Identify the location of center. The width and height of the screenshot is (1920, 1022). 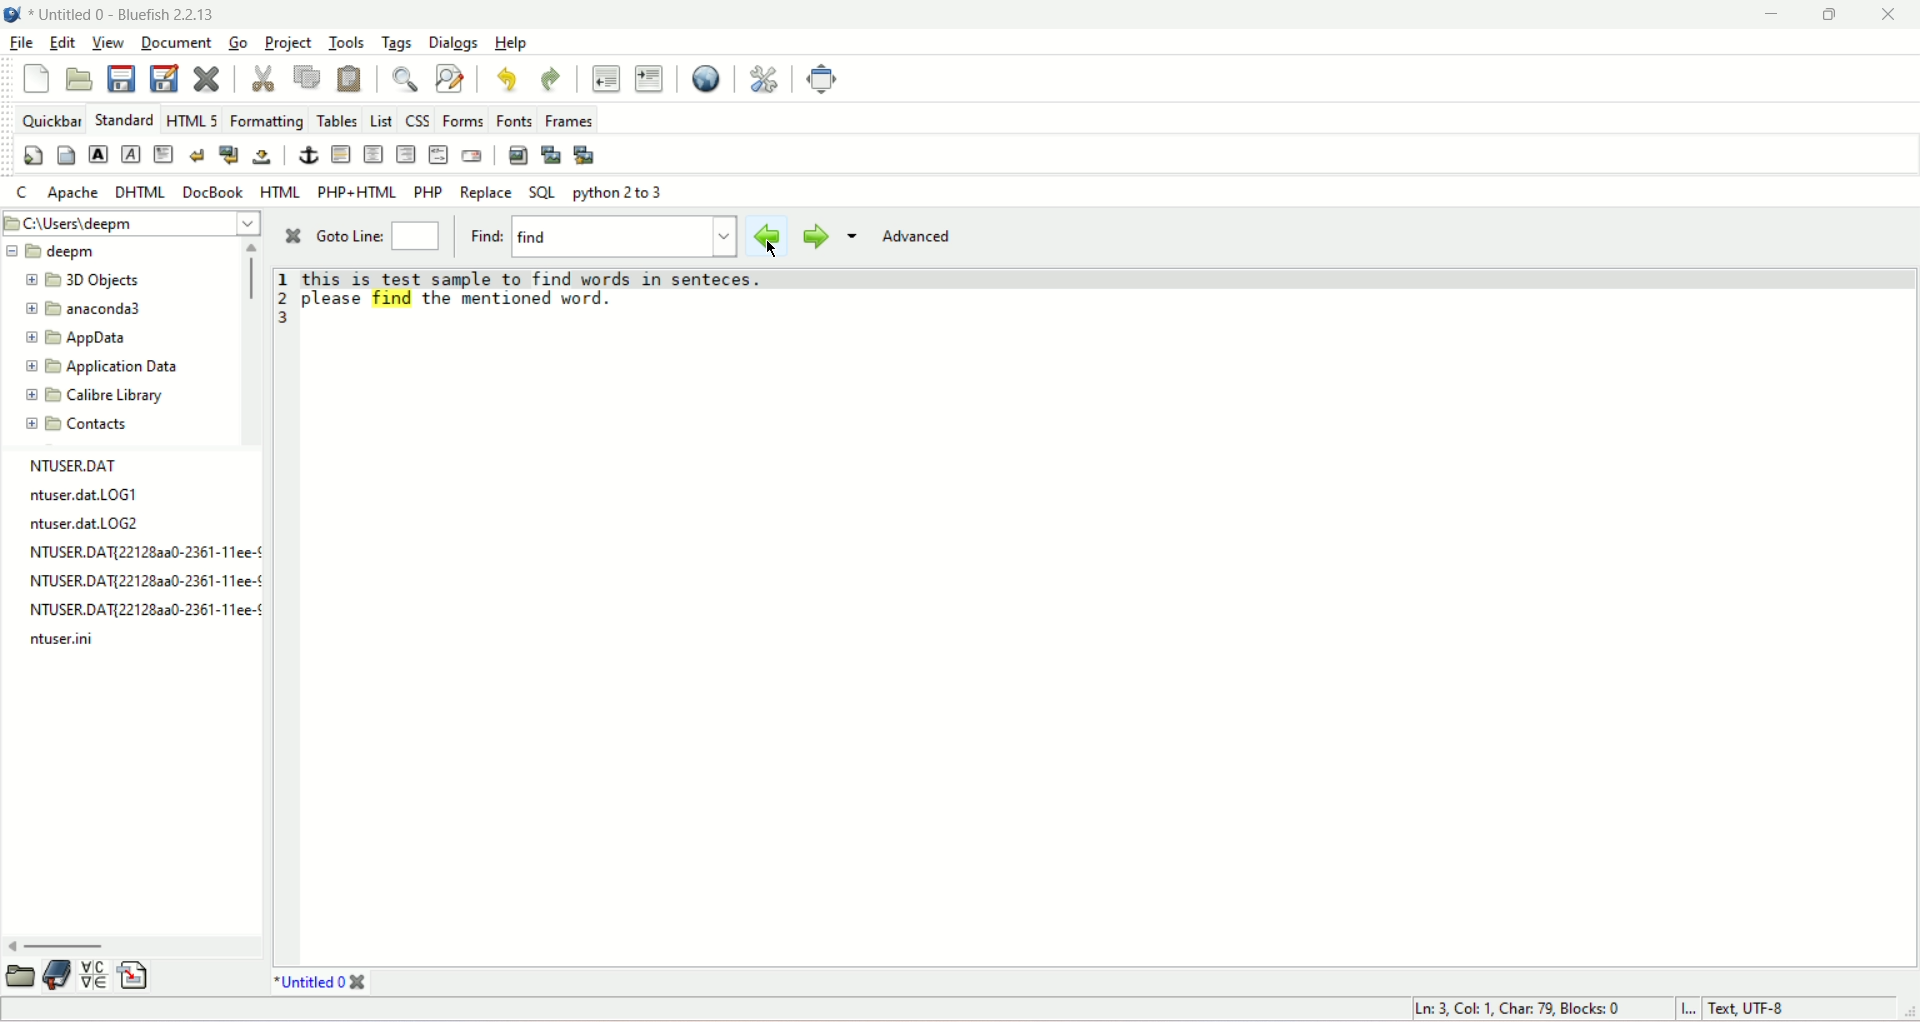
(376, 157).